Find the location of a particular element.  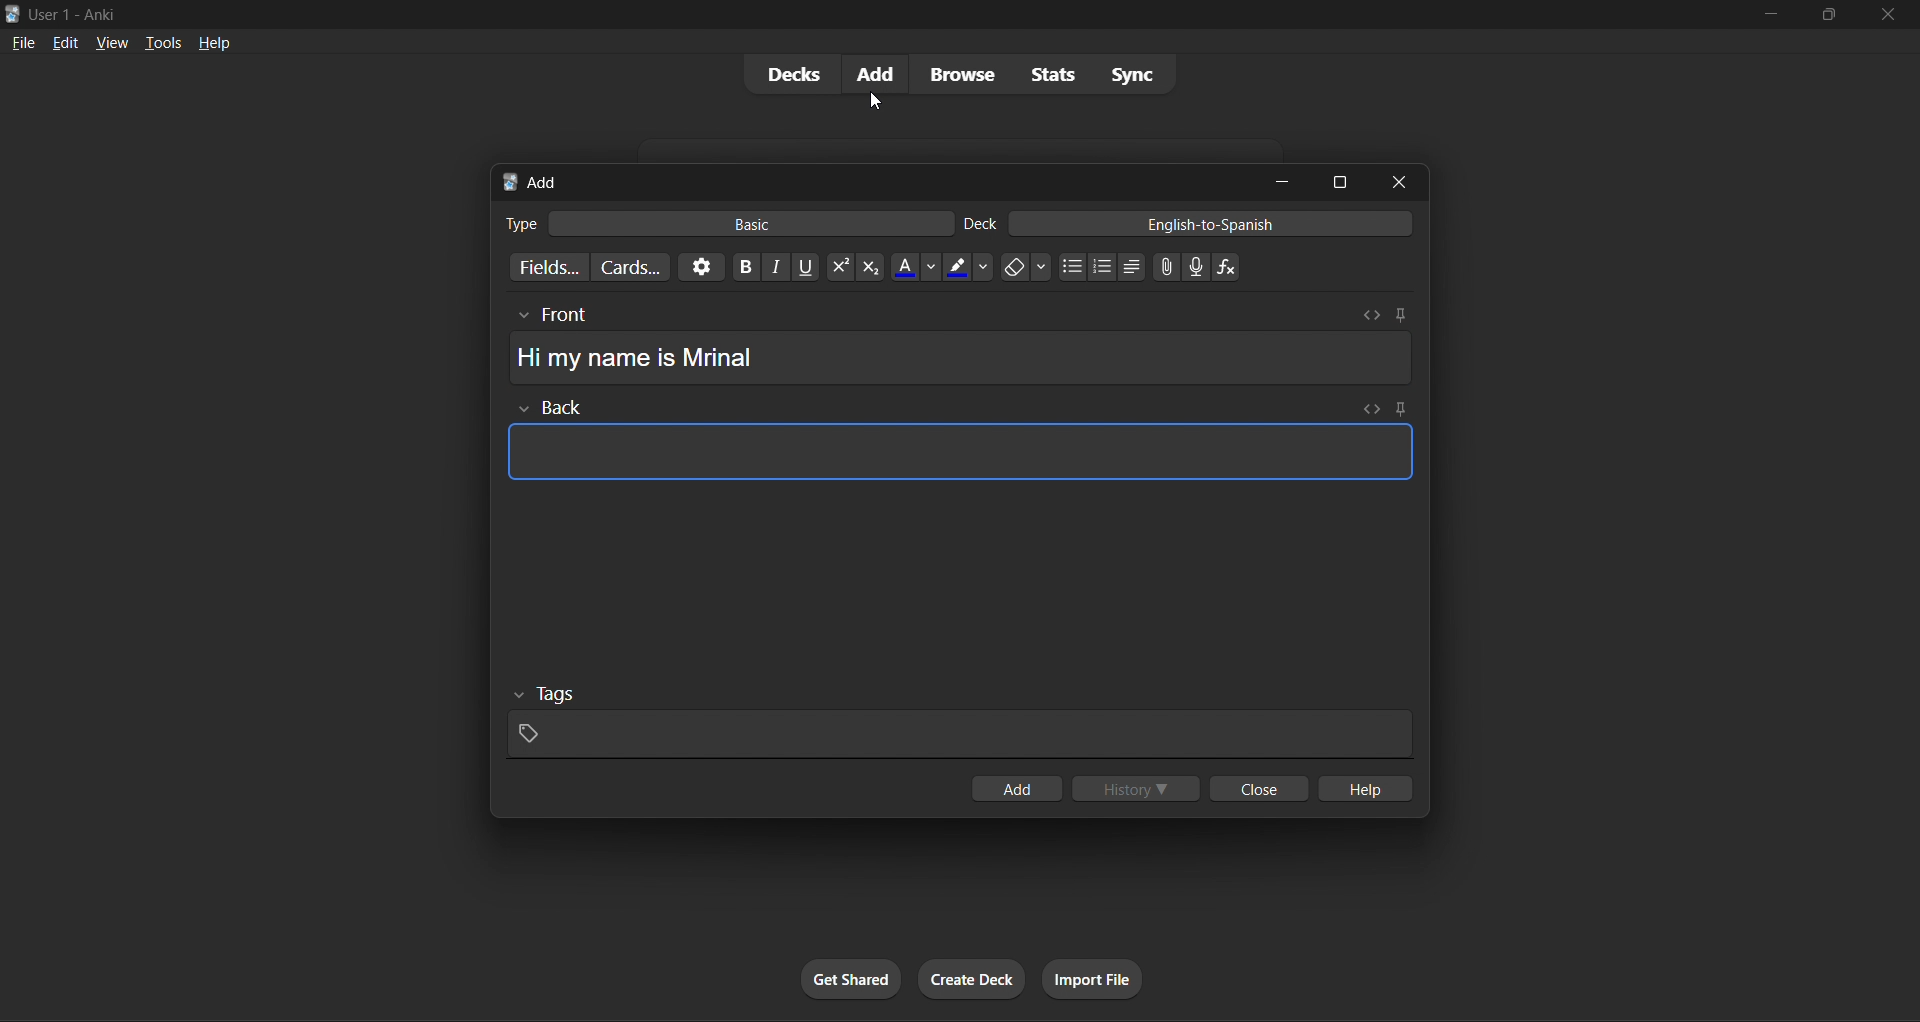

card back spanish text box is located at coordinates (955, 444).